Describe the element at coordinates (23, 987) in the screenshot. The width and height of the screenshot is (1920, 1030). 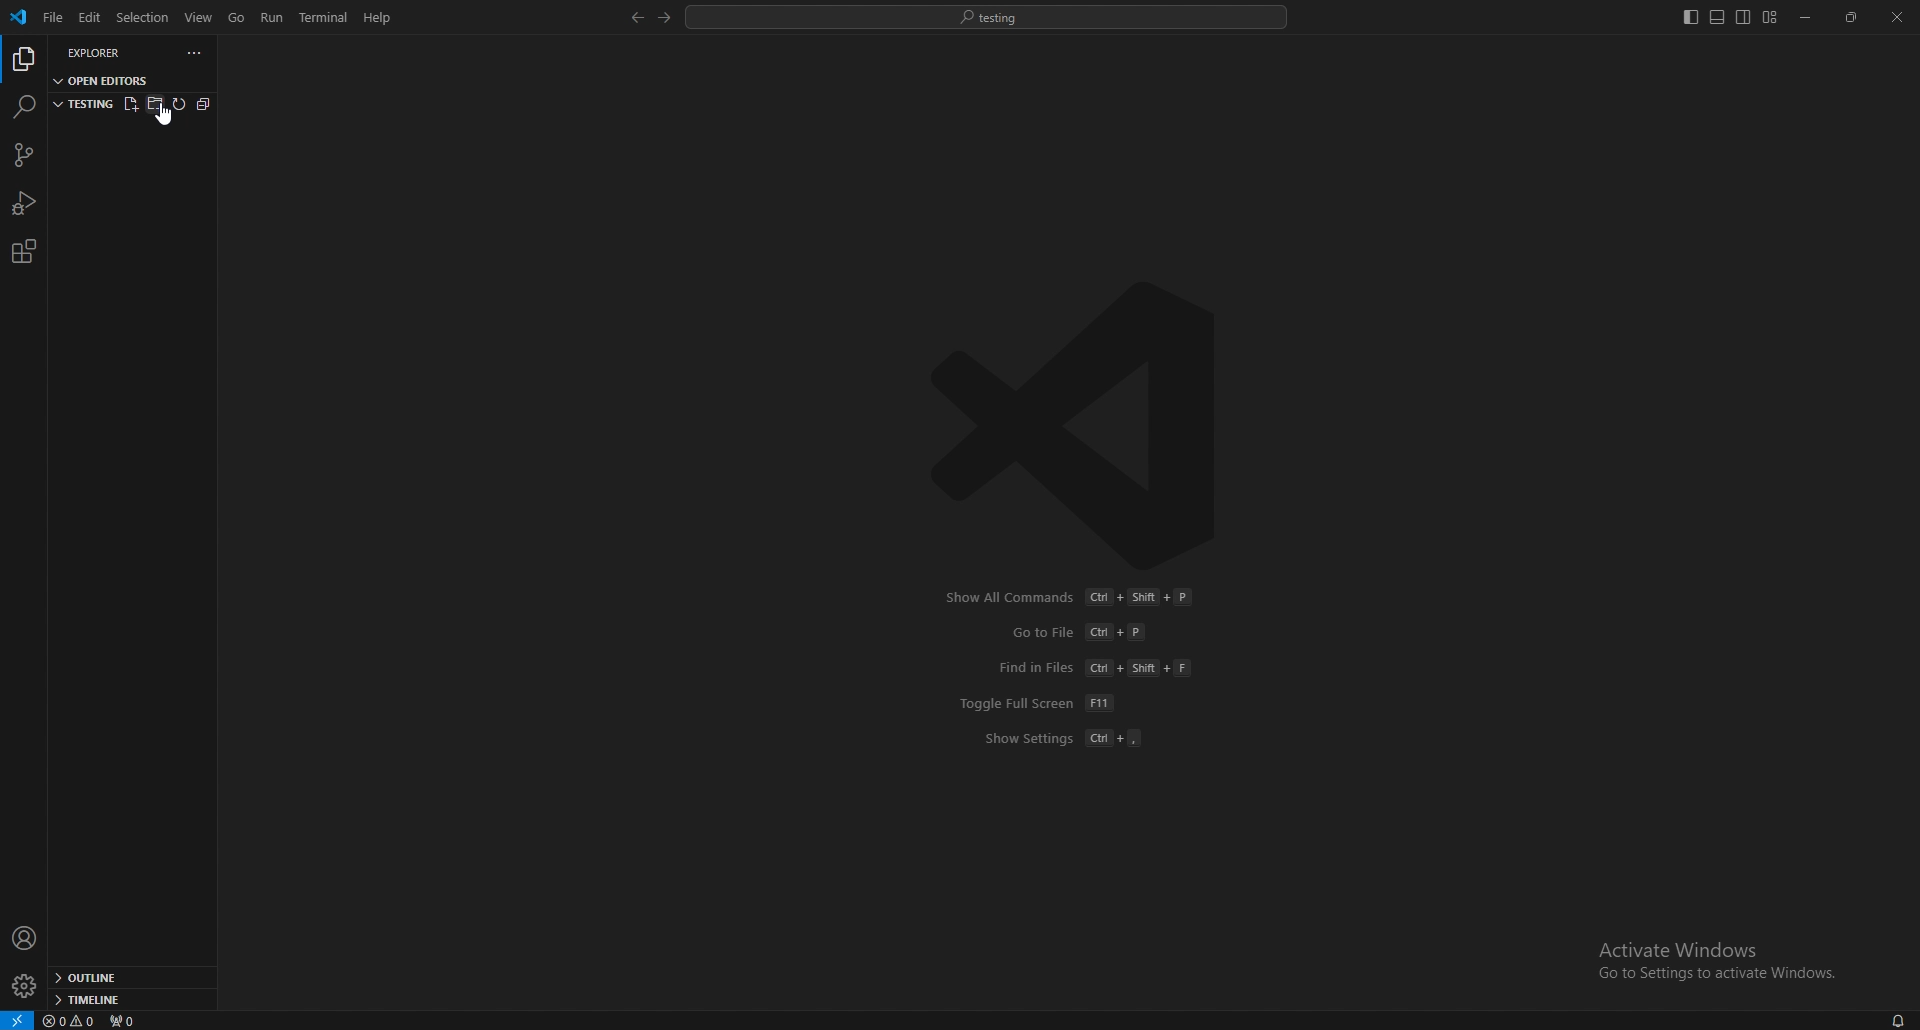
I see `settings` at that location.